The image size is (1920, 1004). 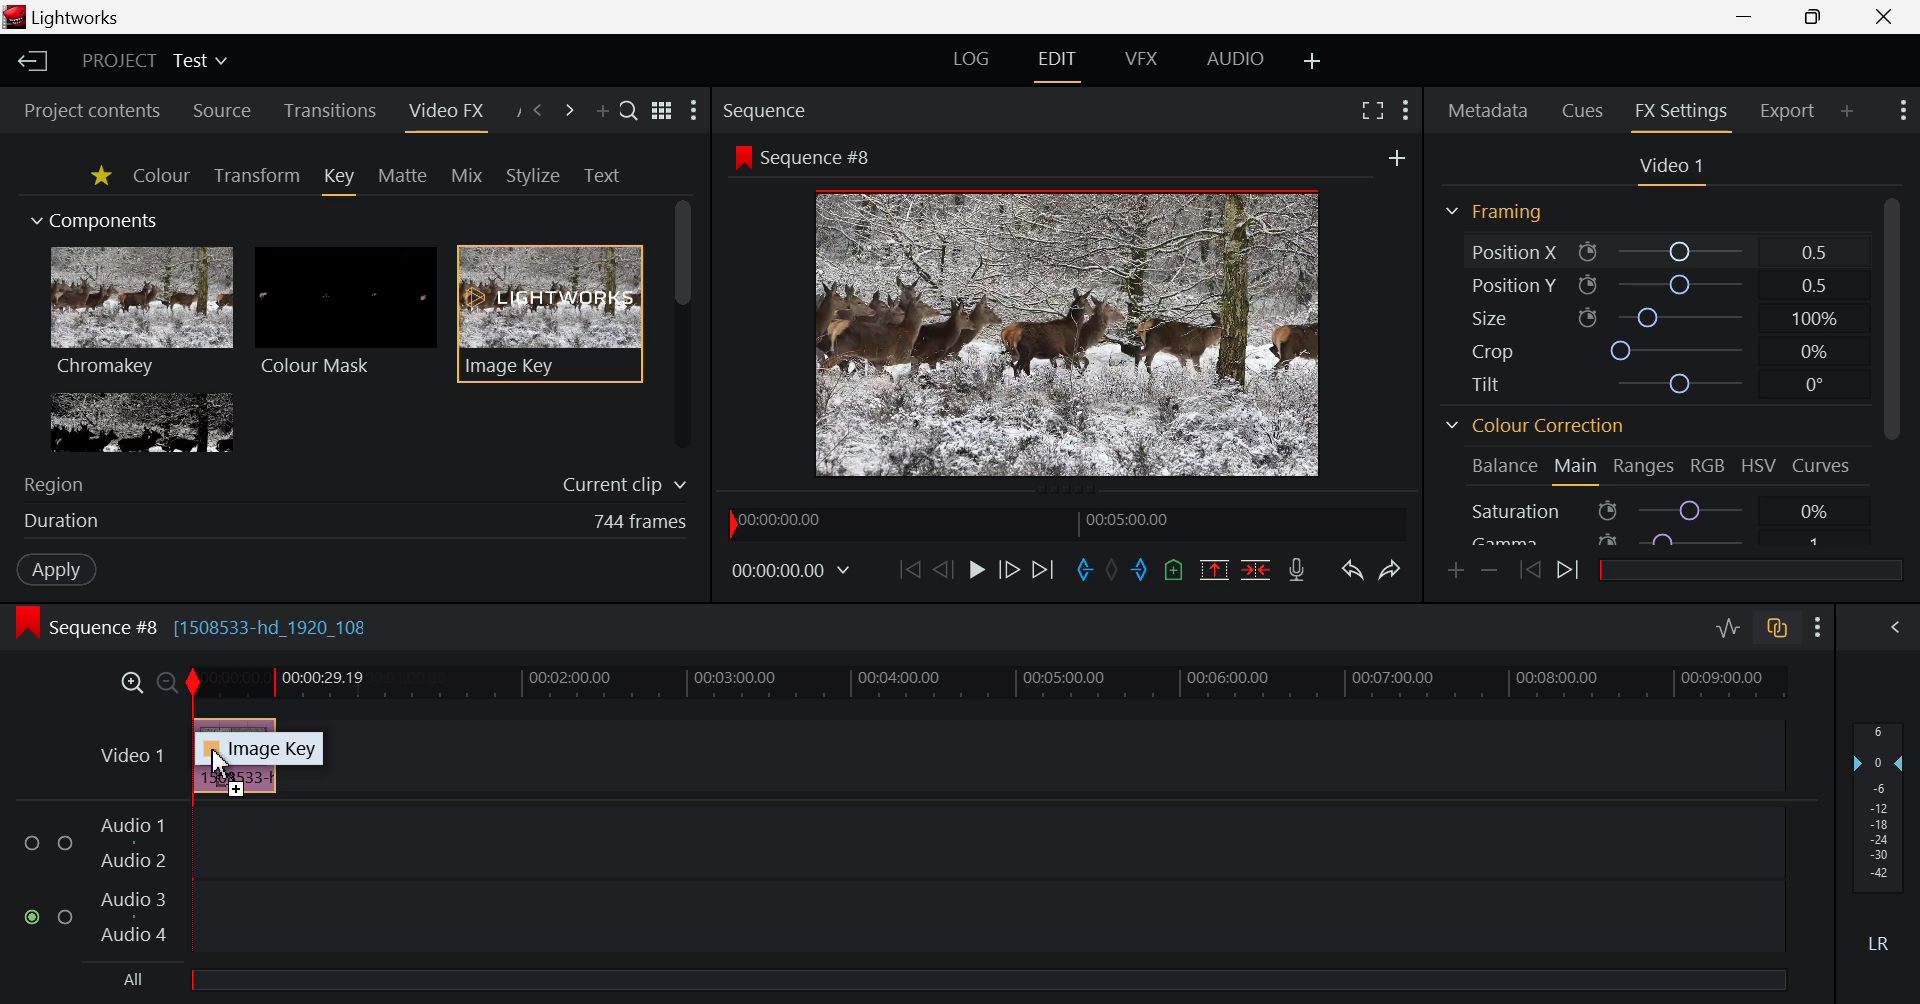 What do you see at coordinates (1372, 110) in the screenshot?
I see `Full Screen` at bounding box center [1372, 110].